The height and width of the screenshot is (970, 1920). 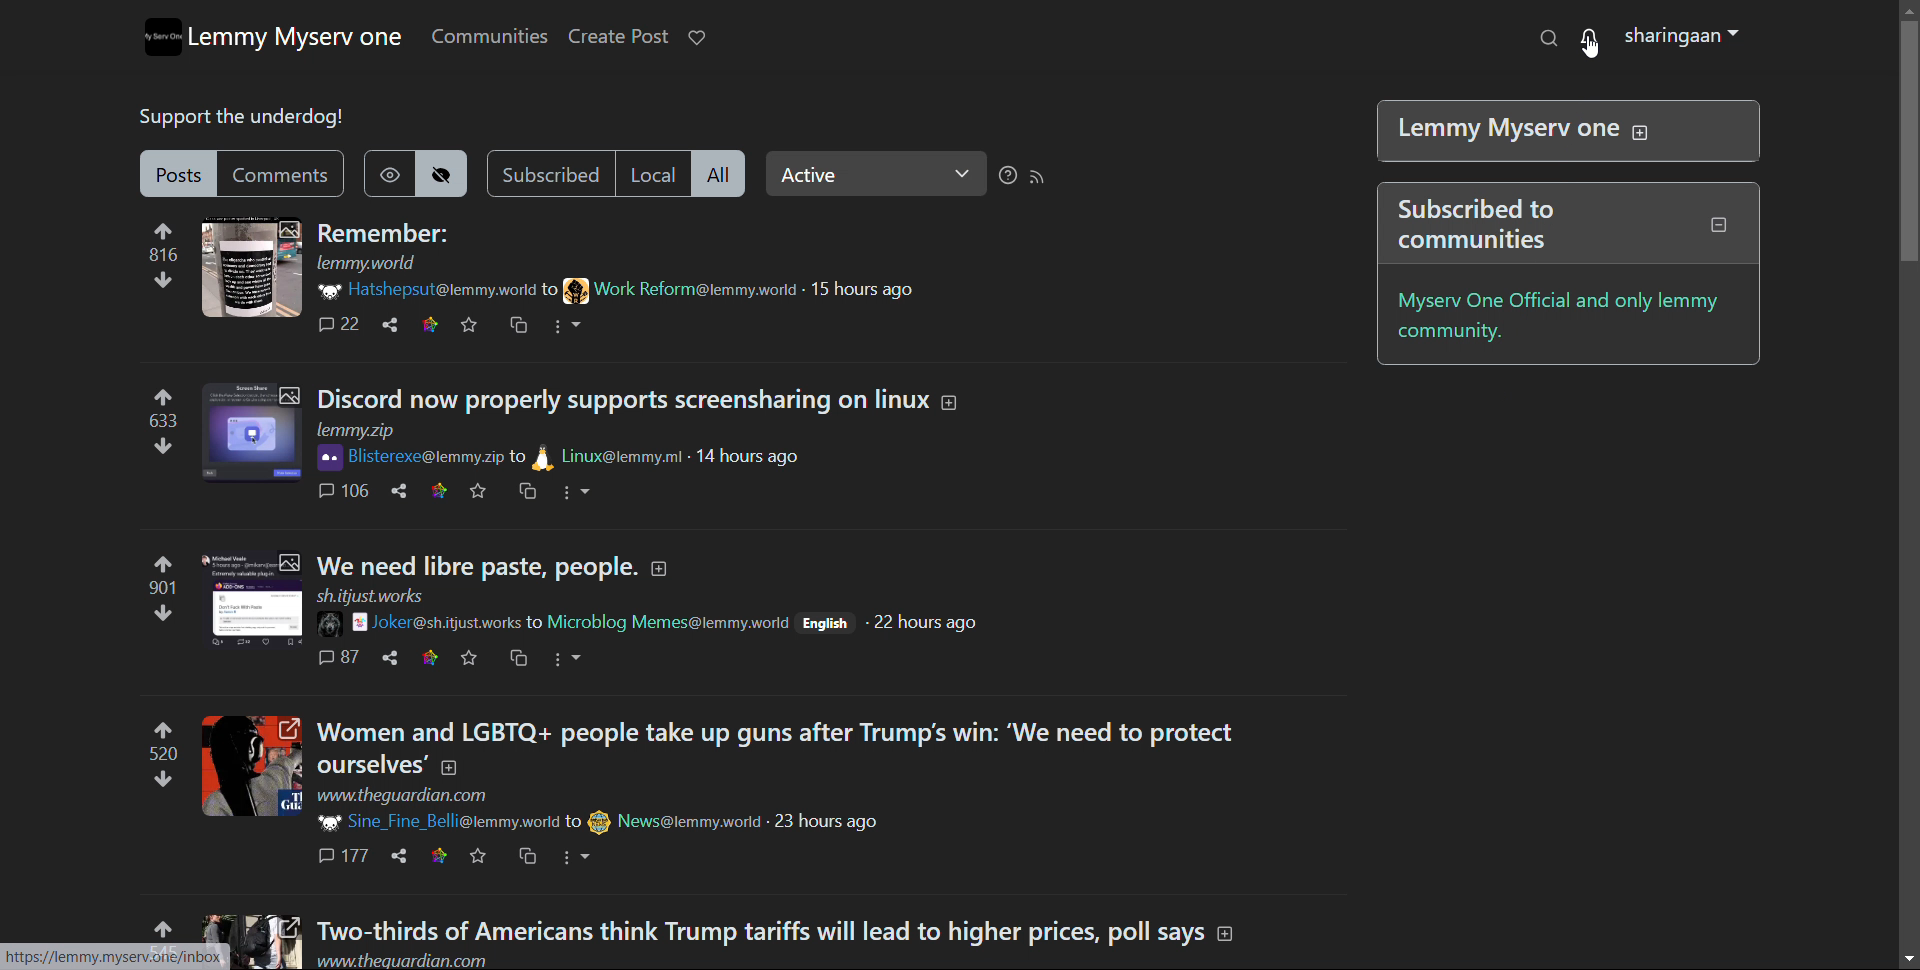 I want to click on subscribed, so click(x=551, y=173).